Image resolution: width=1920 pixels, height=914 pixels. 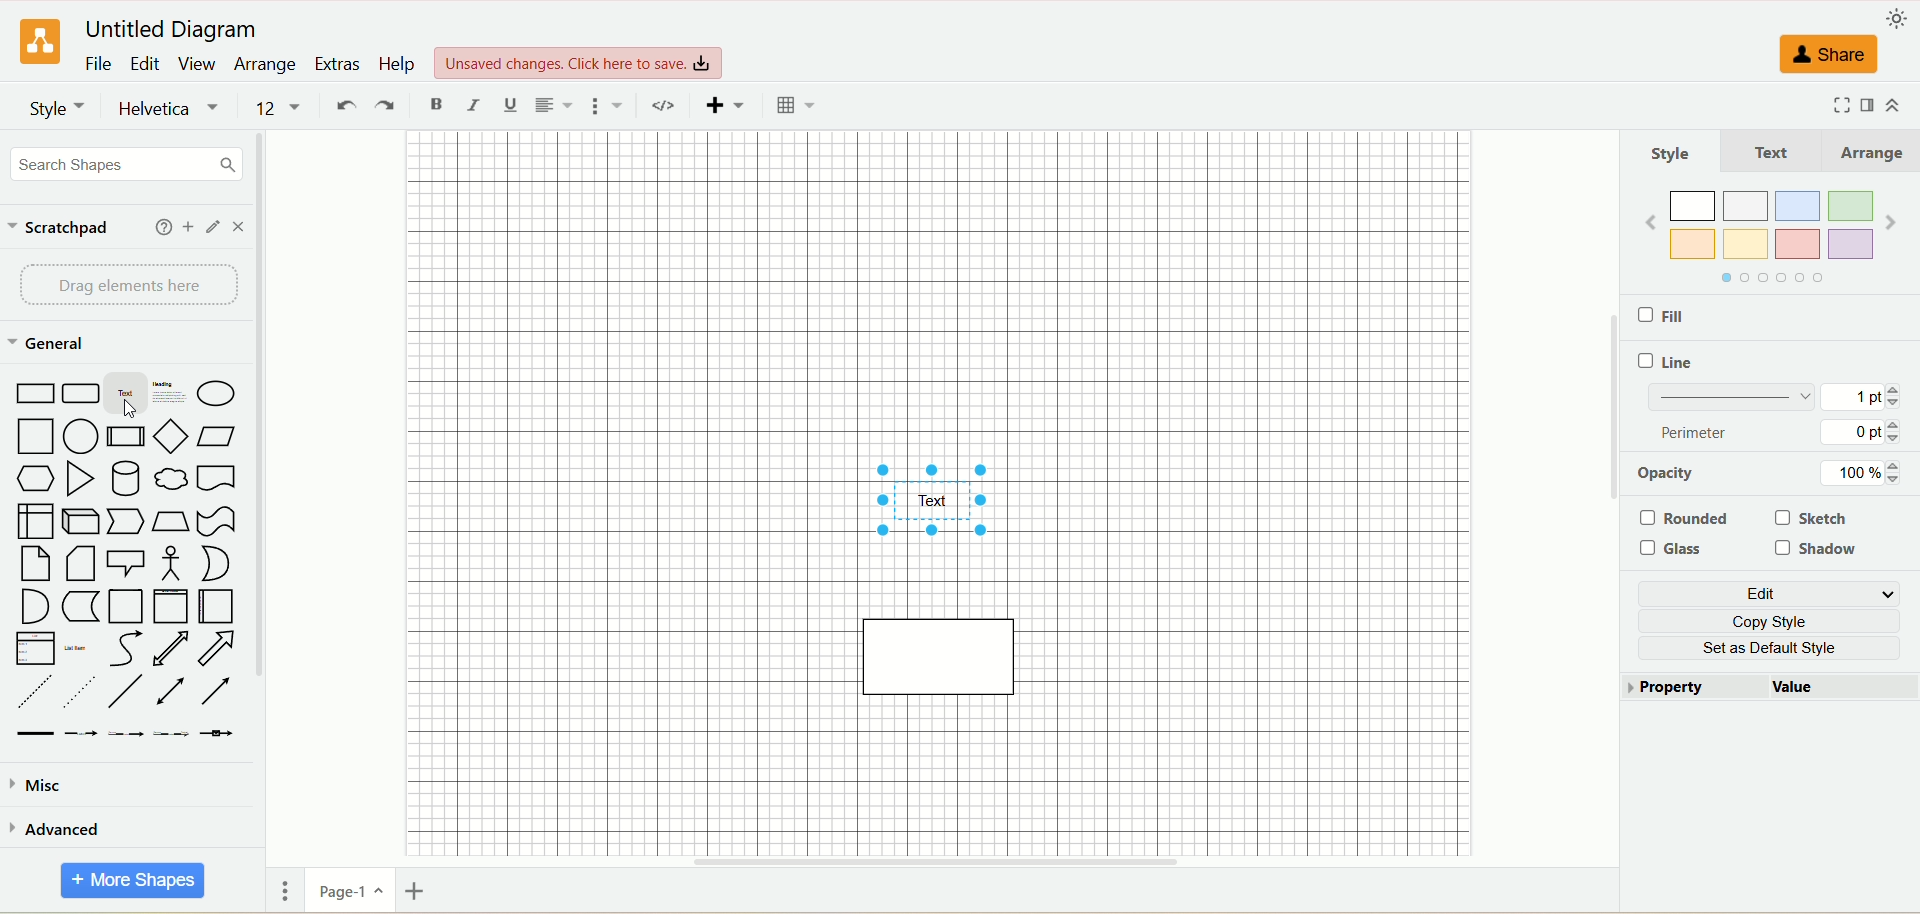 I want to click on add, so click(x=187, y=228).